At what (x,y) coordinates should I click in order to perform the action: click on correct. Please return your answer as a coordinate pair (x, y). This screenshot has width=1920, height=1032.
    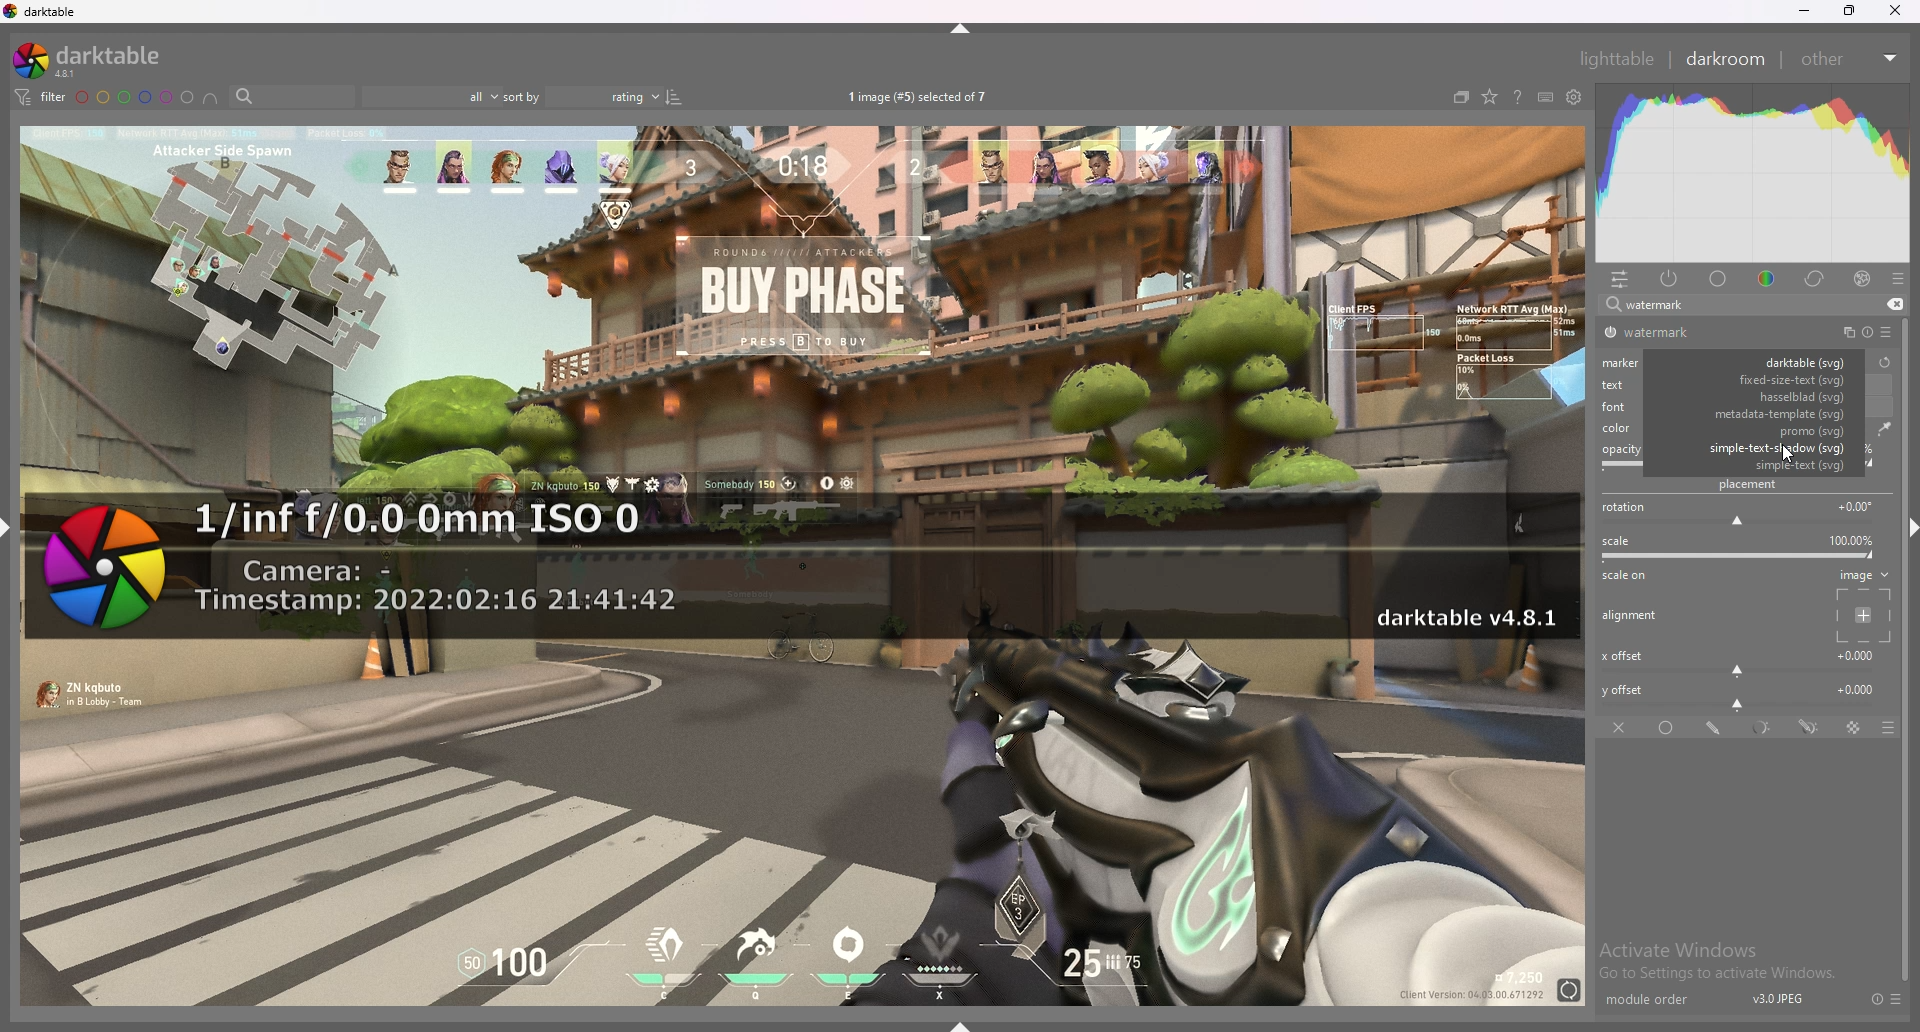
    Looking at the image, I should click on (1816, 278).